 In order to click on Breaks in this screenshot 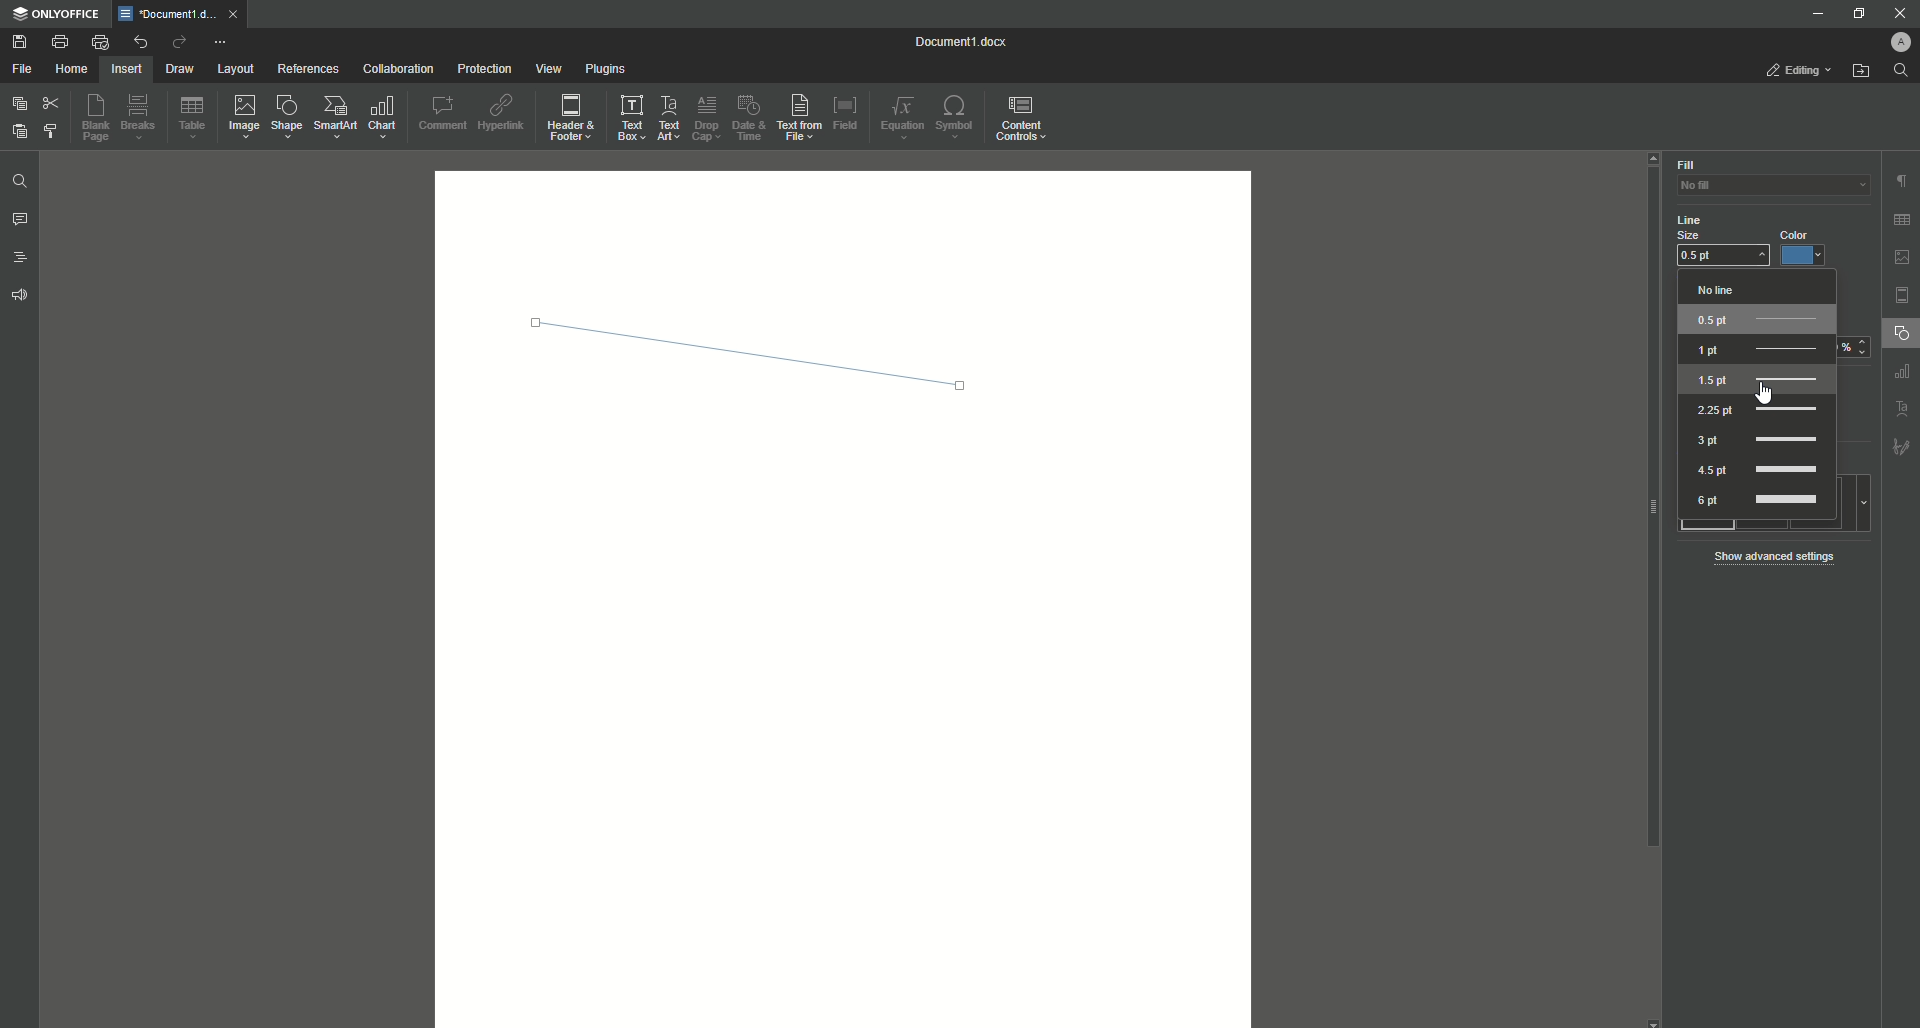, I will do `click(142, 119)`.